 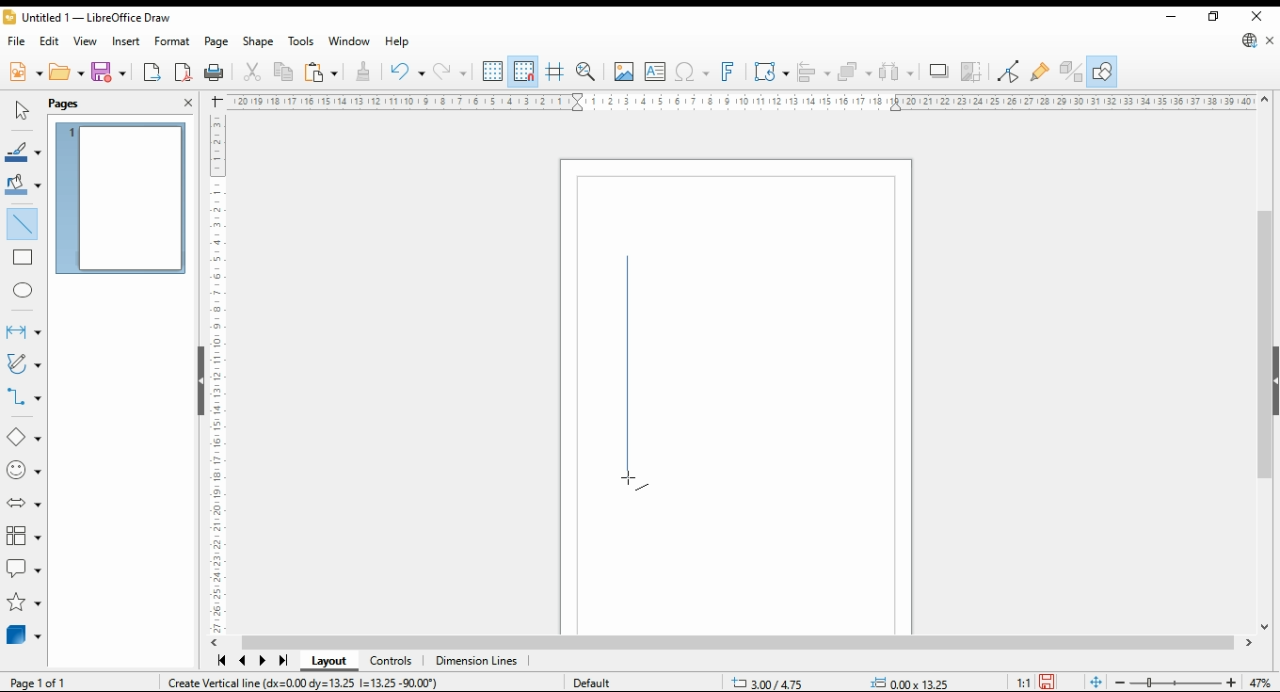 I want to click on insert image, so click(x=624, y=71).